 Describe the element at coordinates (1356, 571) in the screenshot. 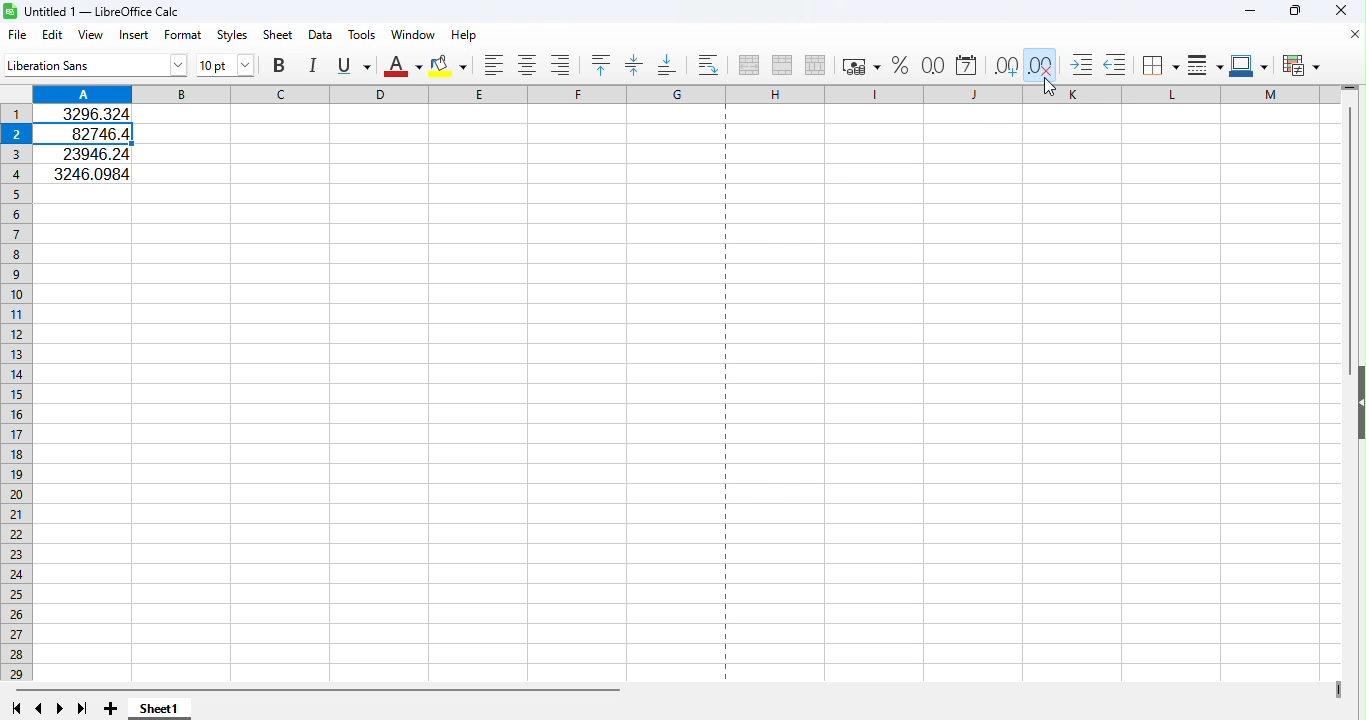

I see `Vertical scroll bar` at that location.